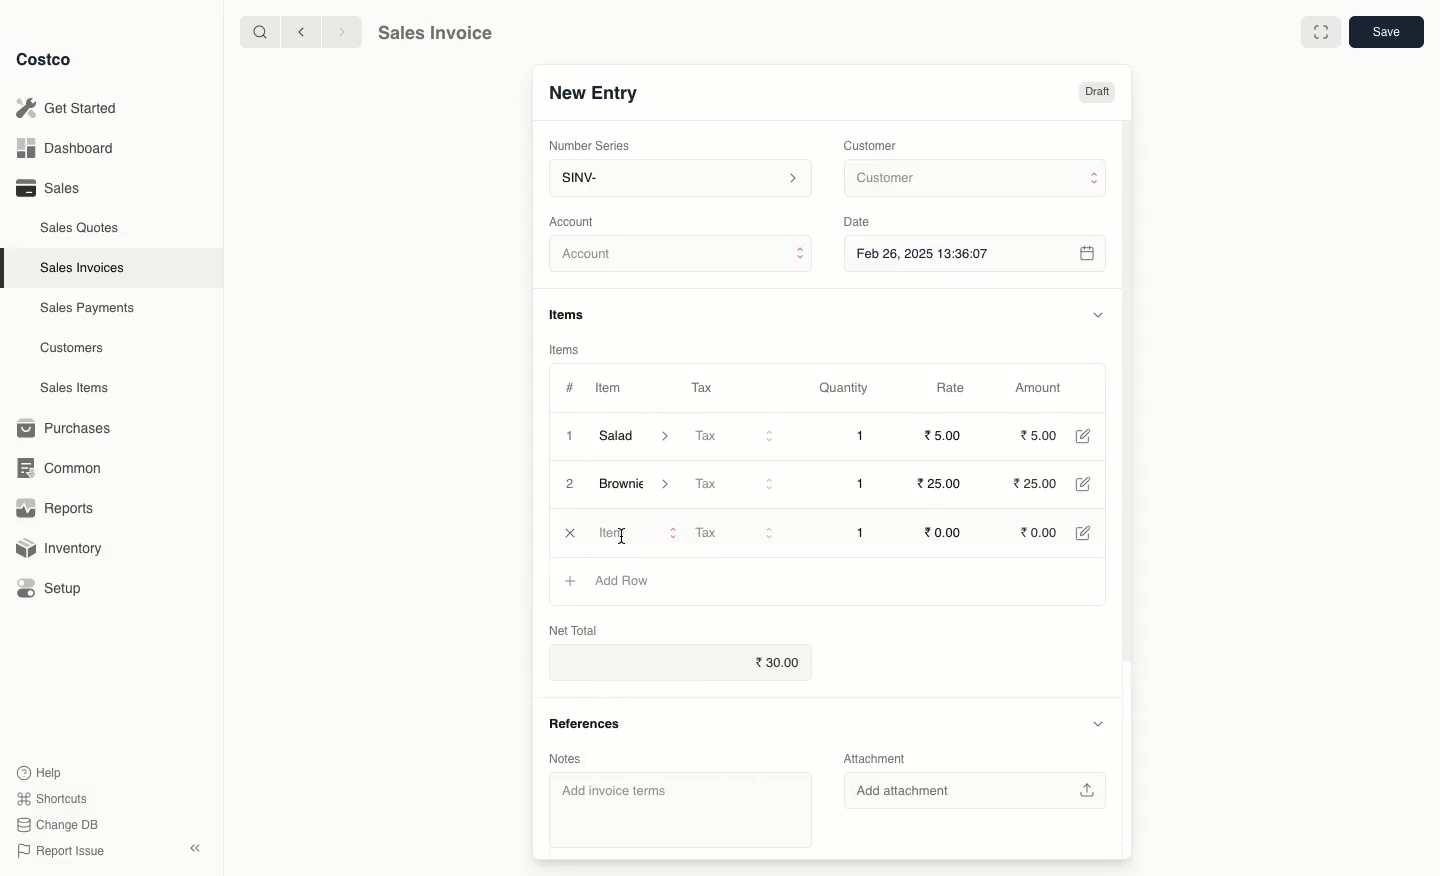 This screenshot has width=1440, height=876. Describe the element at coordinates (63, 546) in the screenshot. I see `Inventory` at that location.